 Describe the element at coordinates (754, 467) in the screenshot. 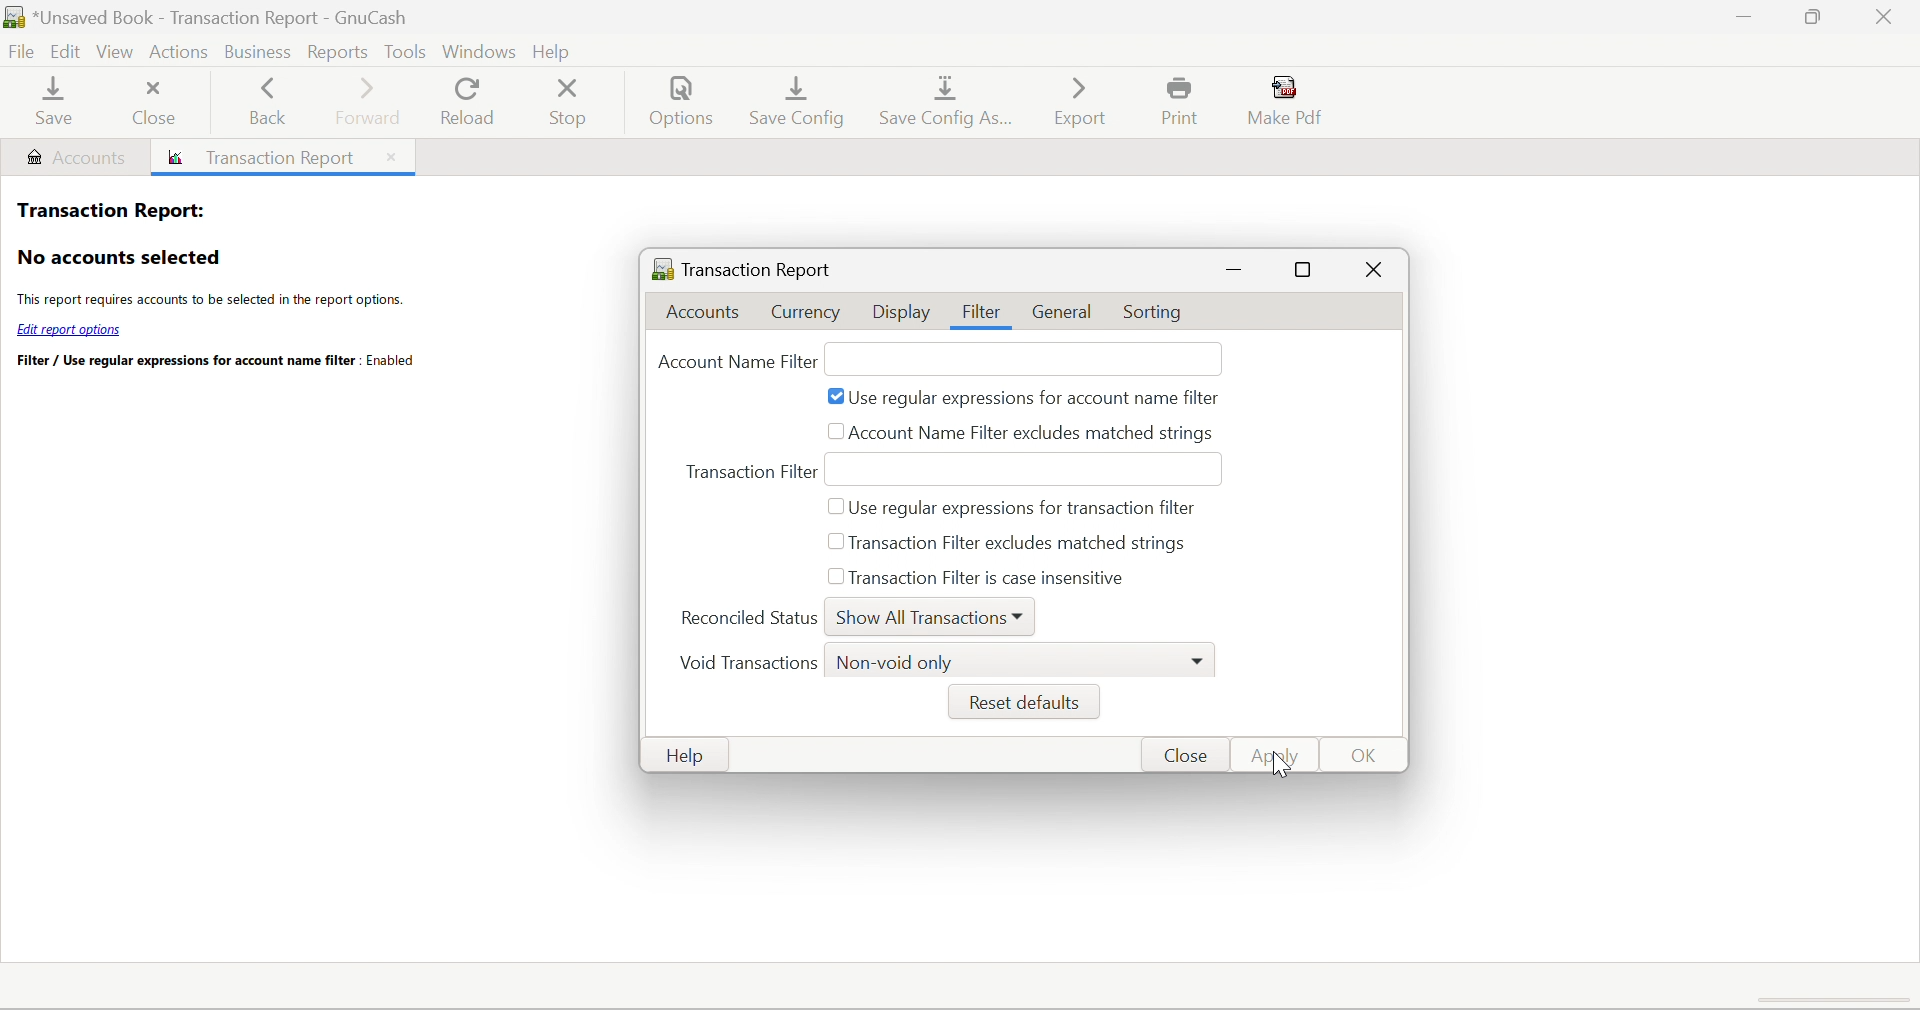

I see `Transaction Filter` at that location.